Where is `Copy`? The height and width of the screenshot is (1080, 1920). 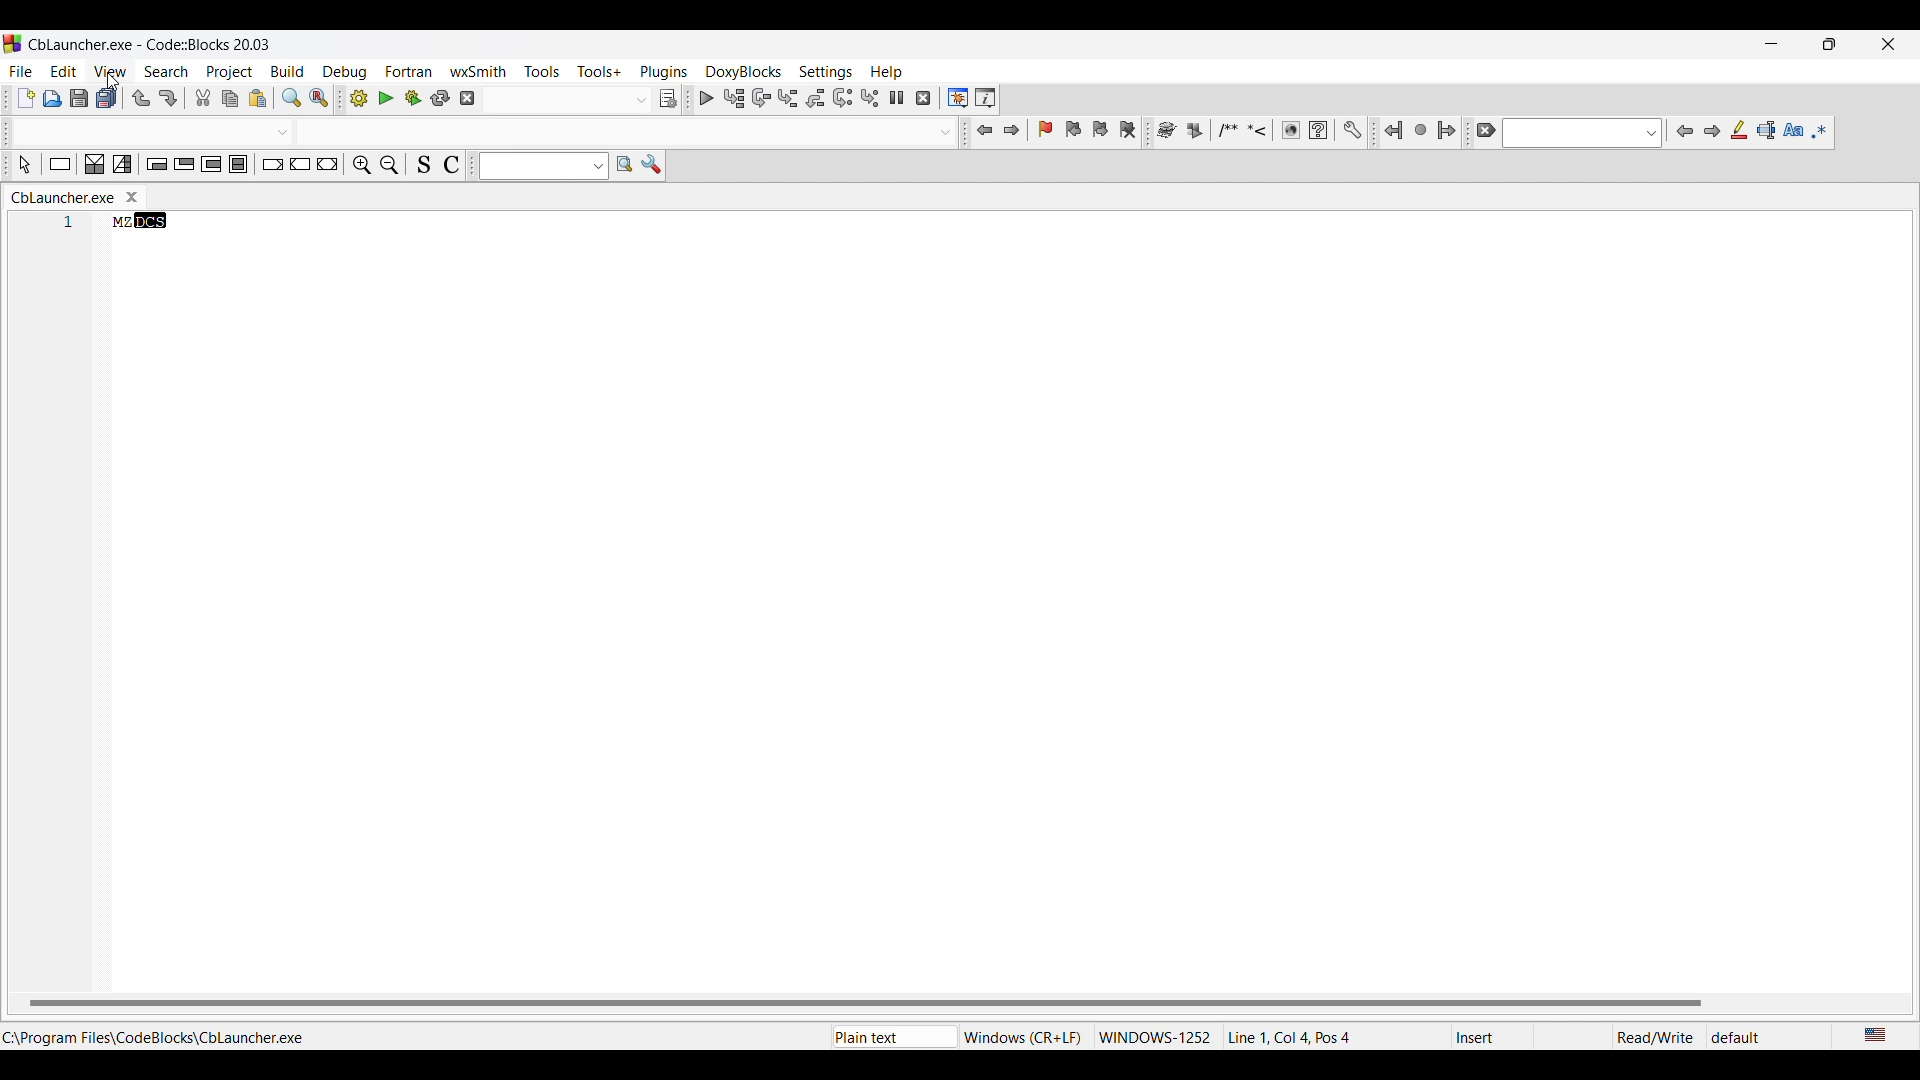 Copy is located at coordinates (230, 99).